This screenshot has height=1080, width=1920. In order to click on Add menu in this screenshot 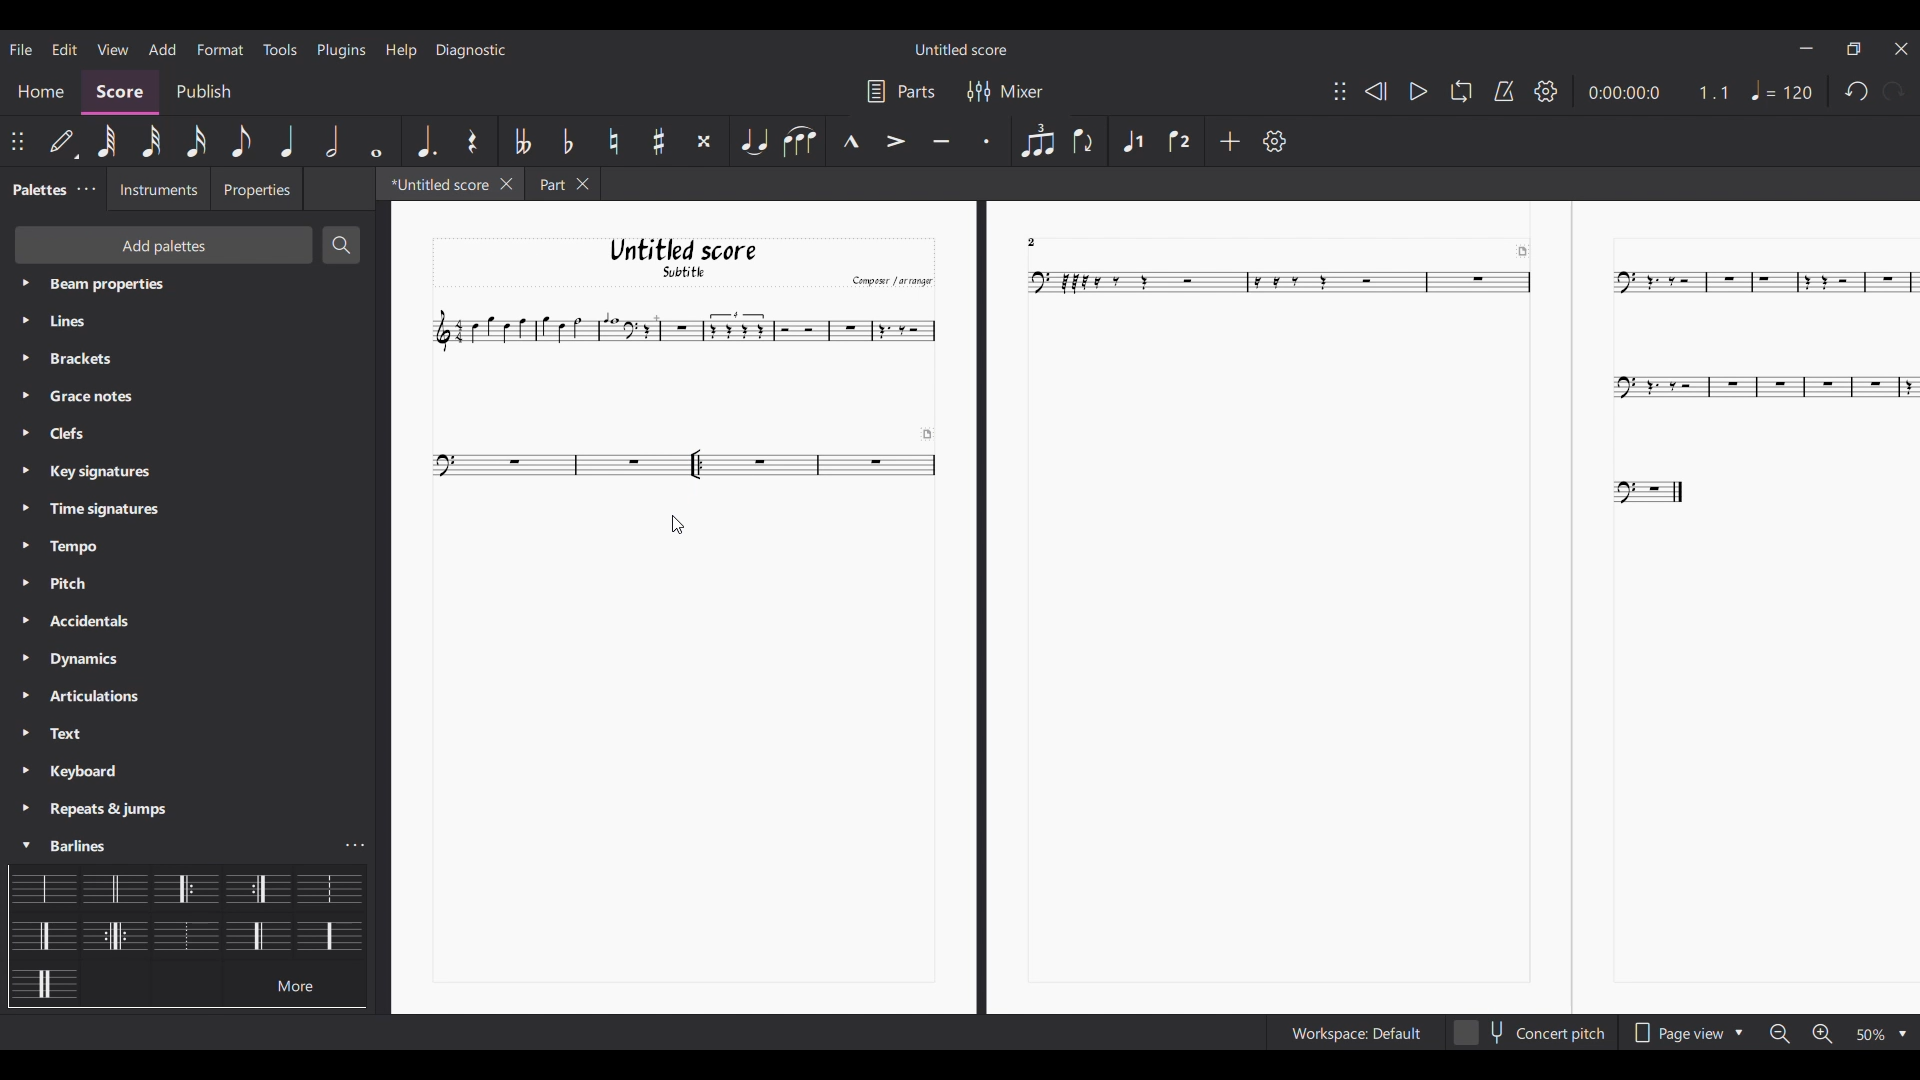, I will do `click(162, 49)`.